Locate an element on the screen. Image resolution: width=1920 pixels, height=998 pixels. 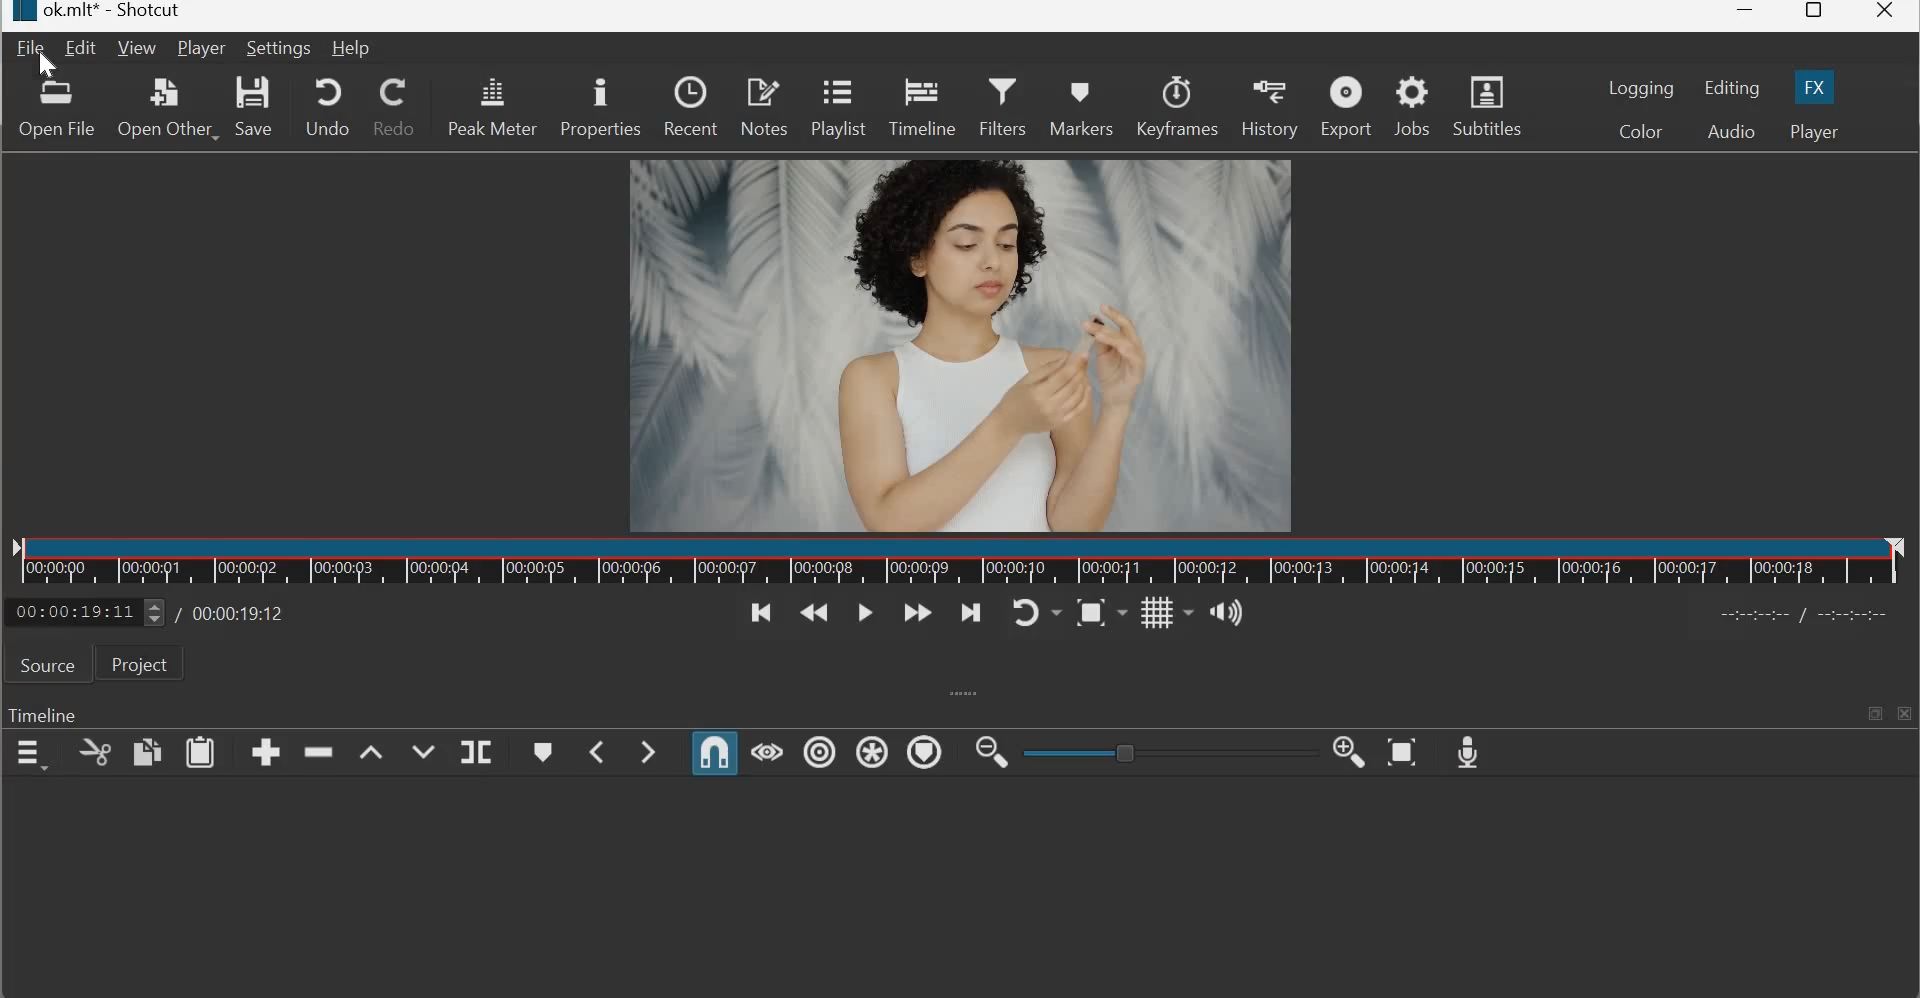
close is located at coordinates (1906, 713).